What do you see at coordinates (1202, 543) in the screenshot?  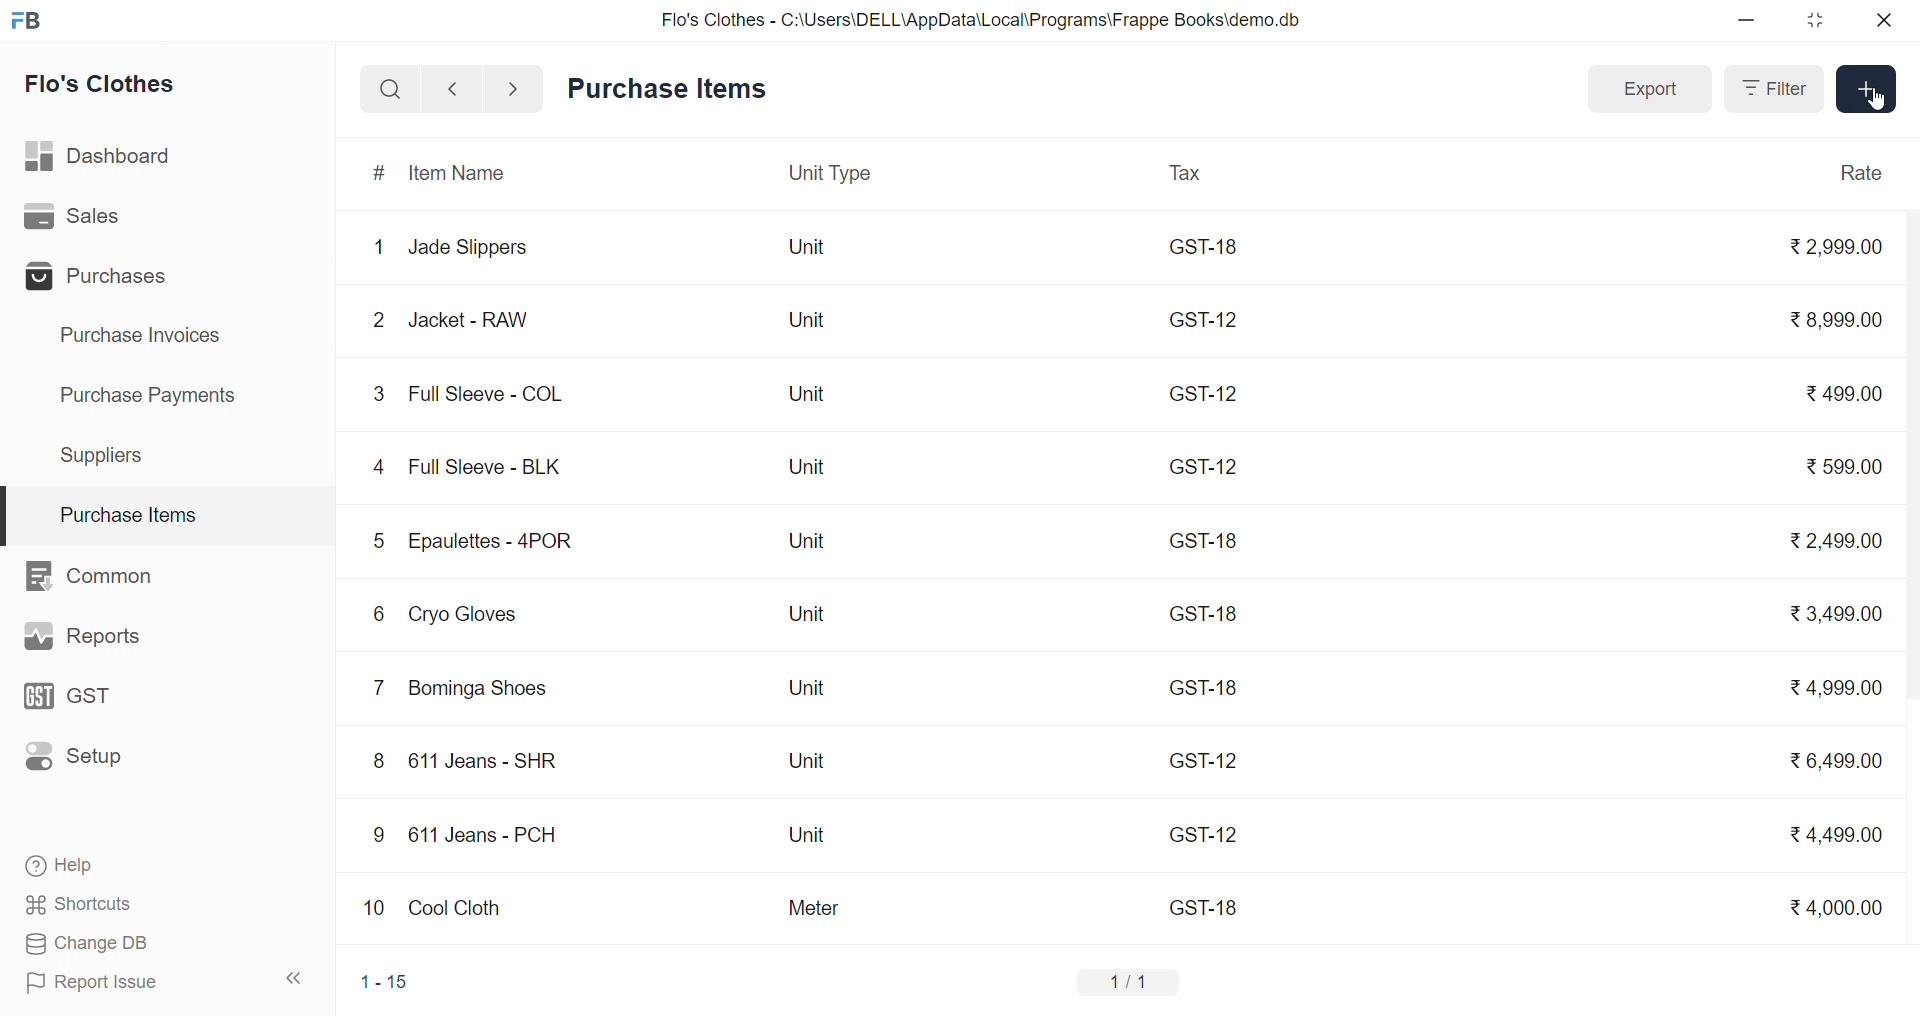 I see `GST-18` at bounding box center [1202, 543].